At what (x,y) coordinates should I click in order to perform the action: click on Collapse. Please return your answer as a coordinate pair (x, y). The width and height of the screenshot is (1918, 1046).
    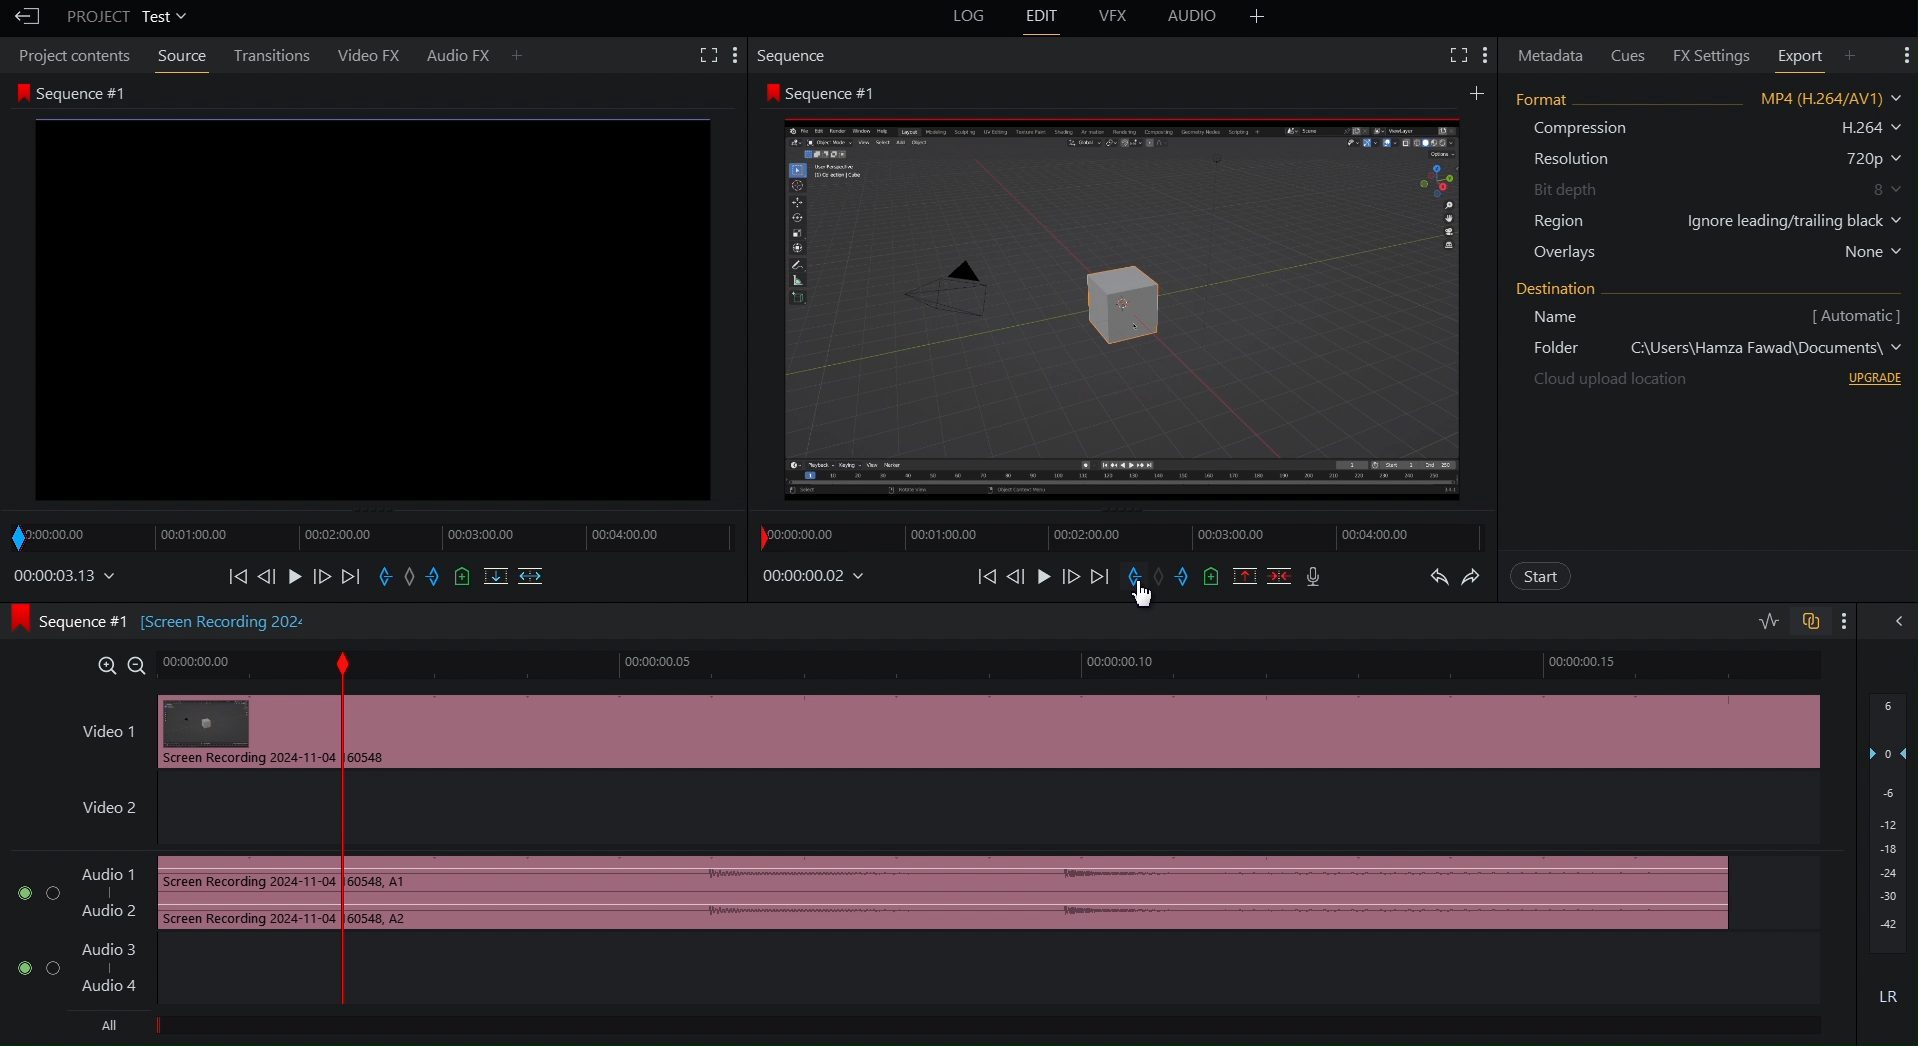
    Looking at the image, I should click on (1899, 622).